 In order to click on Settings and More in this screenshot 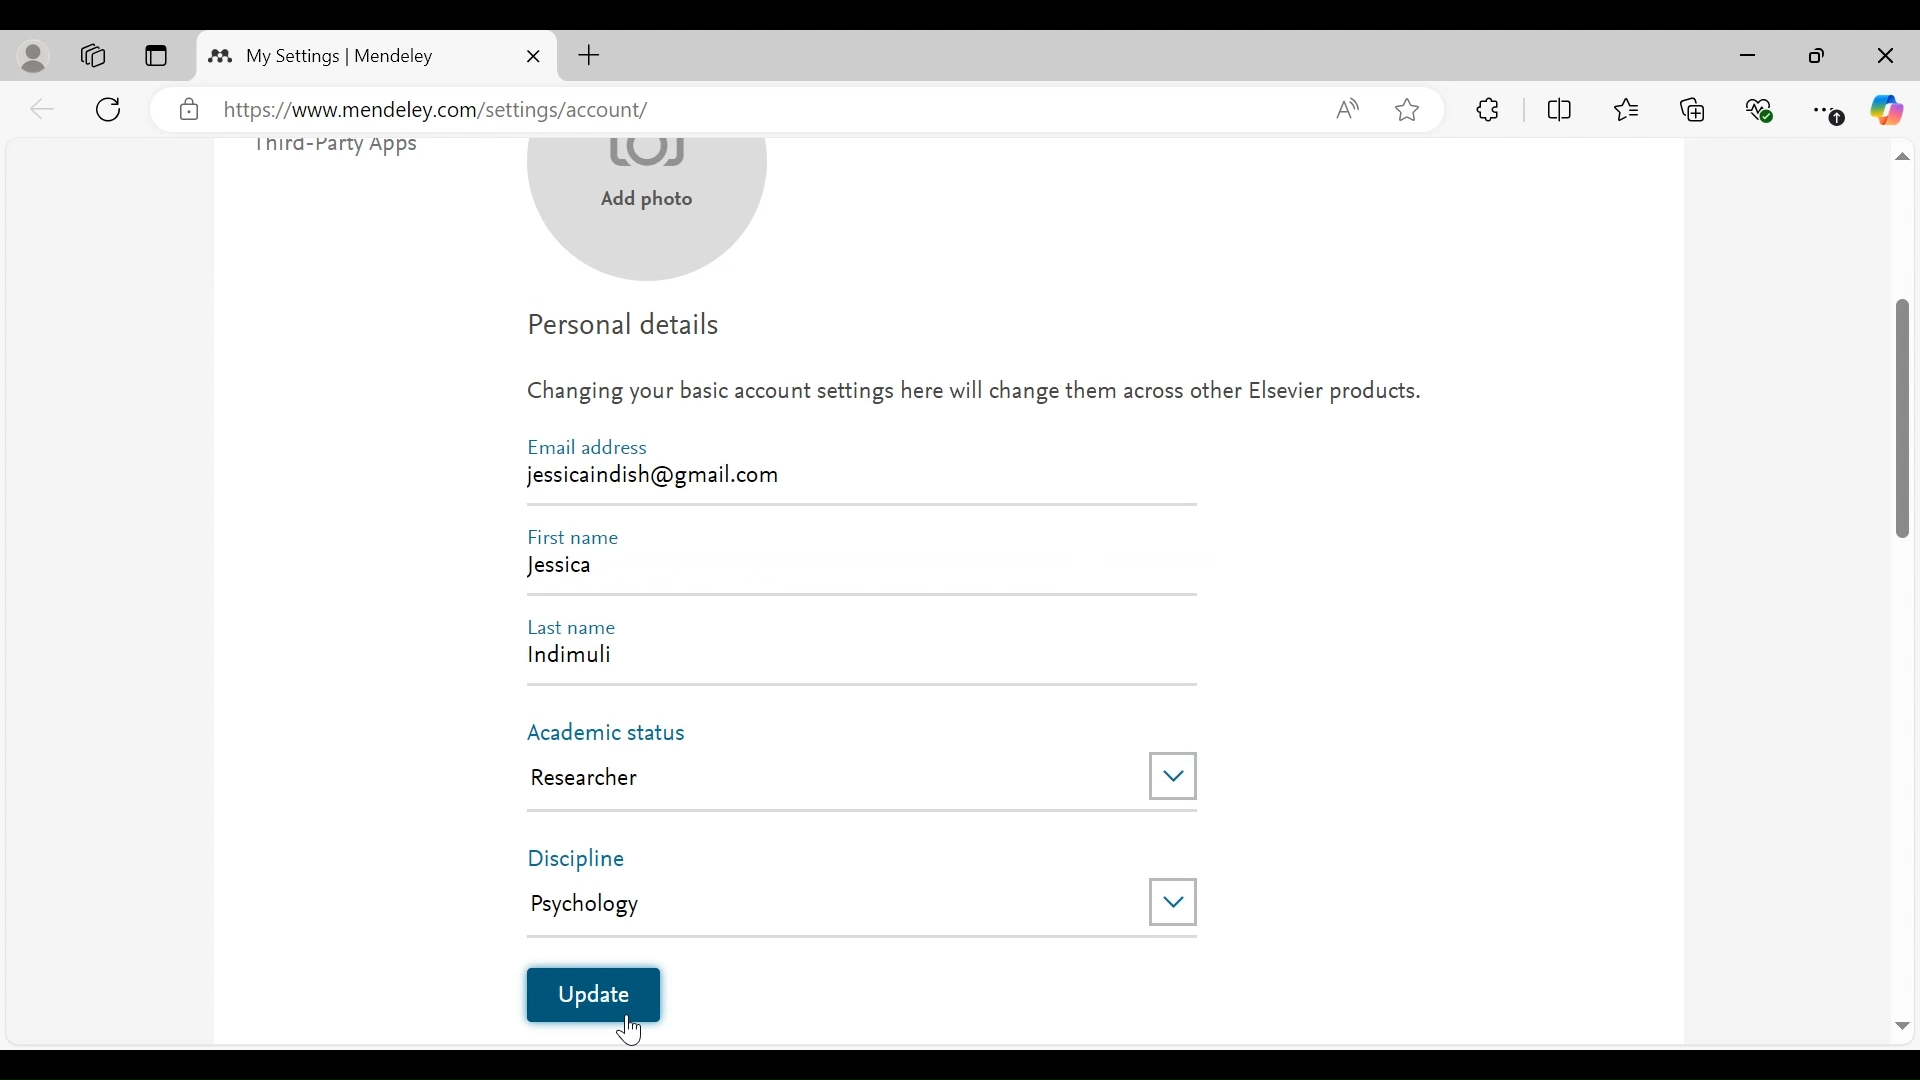, I will do `click(1829, 111)`.